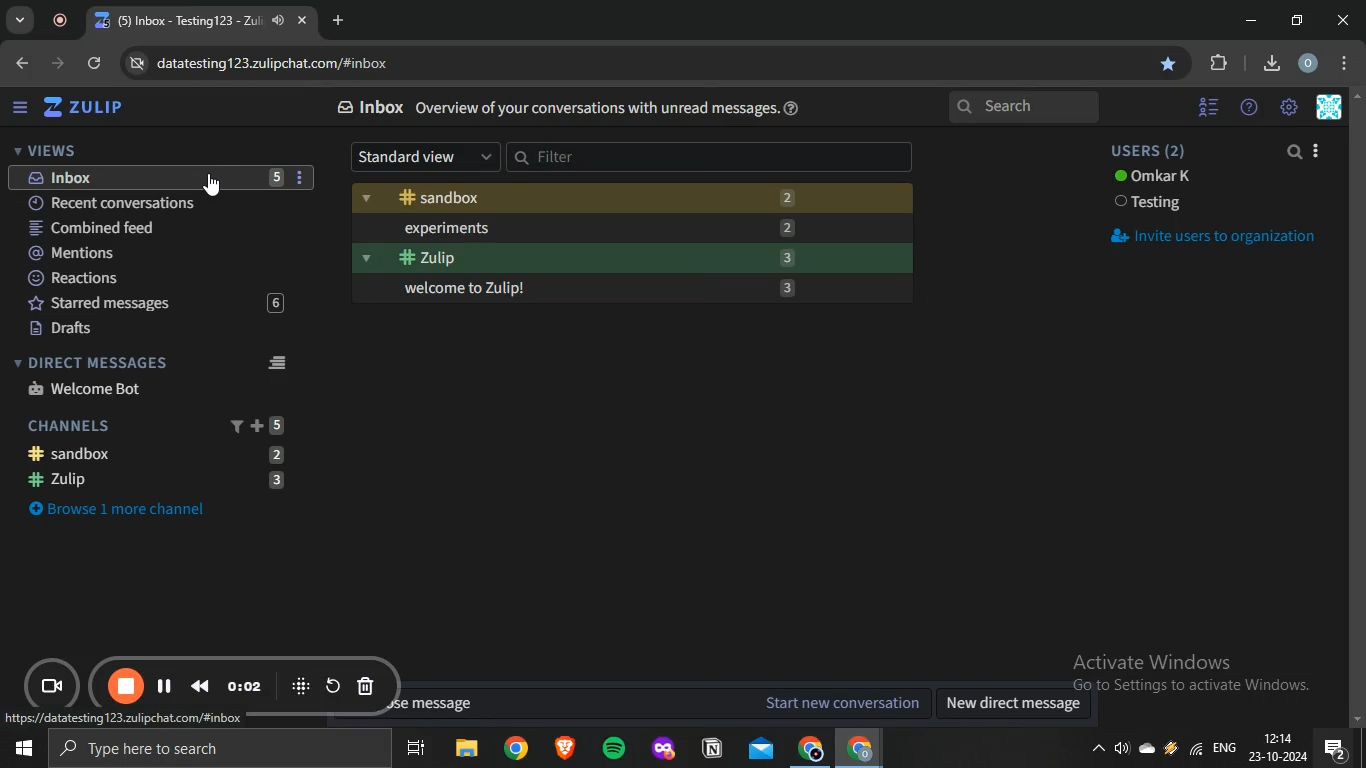 The image size is (1366, 768). Describe the element at coordinates (20, 61) in the screenshot. I see `go back to  previous page` at that location.